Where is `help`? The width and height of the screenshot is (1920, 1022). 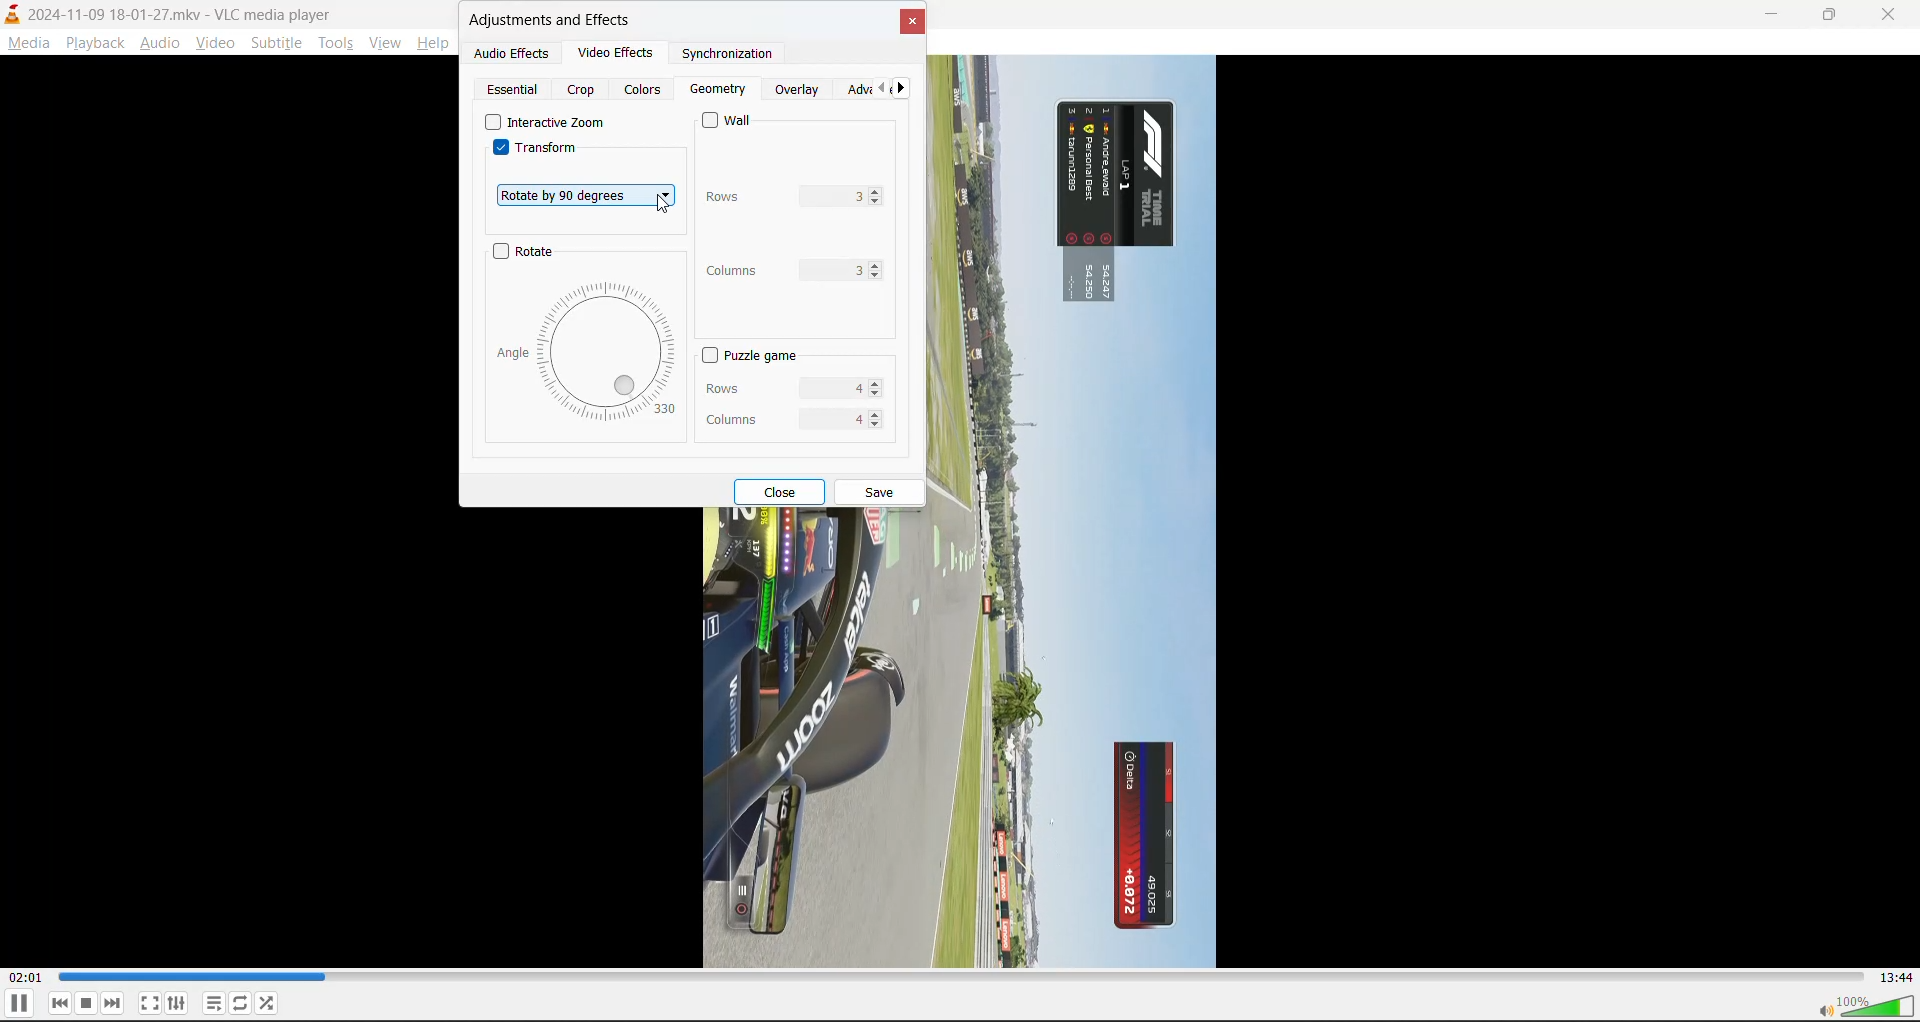 help is located at coordinates (432, 47).